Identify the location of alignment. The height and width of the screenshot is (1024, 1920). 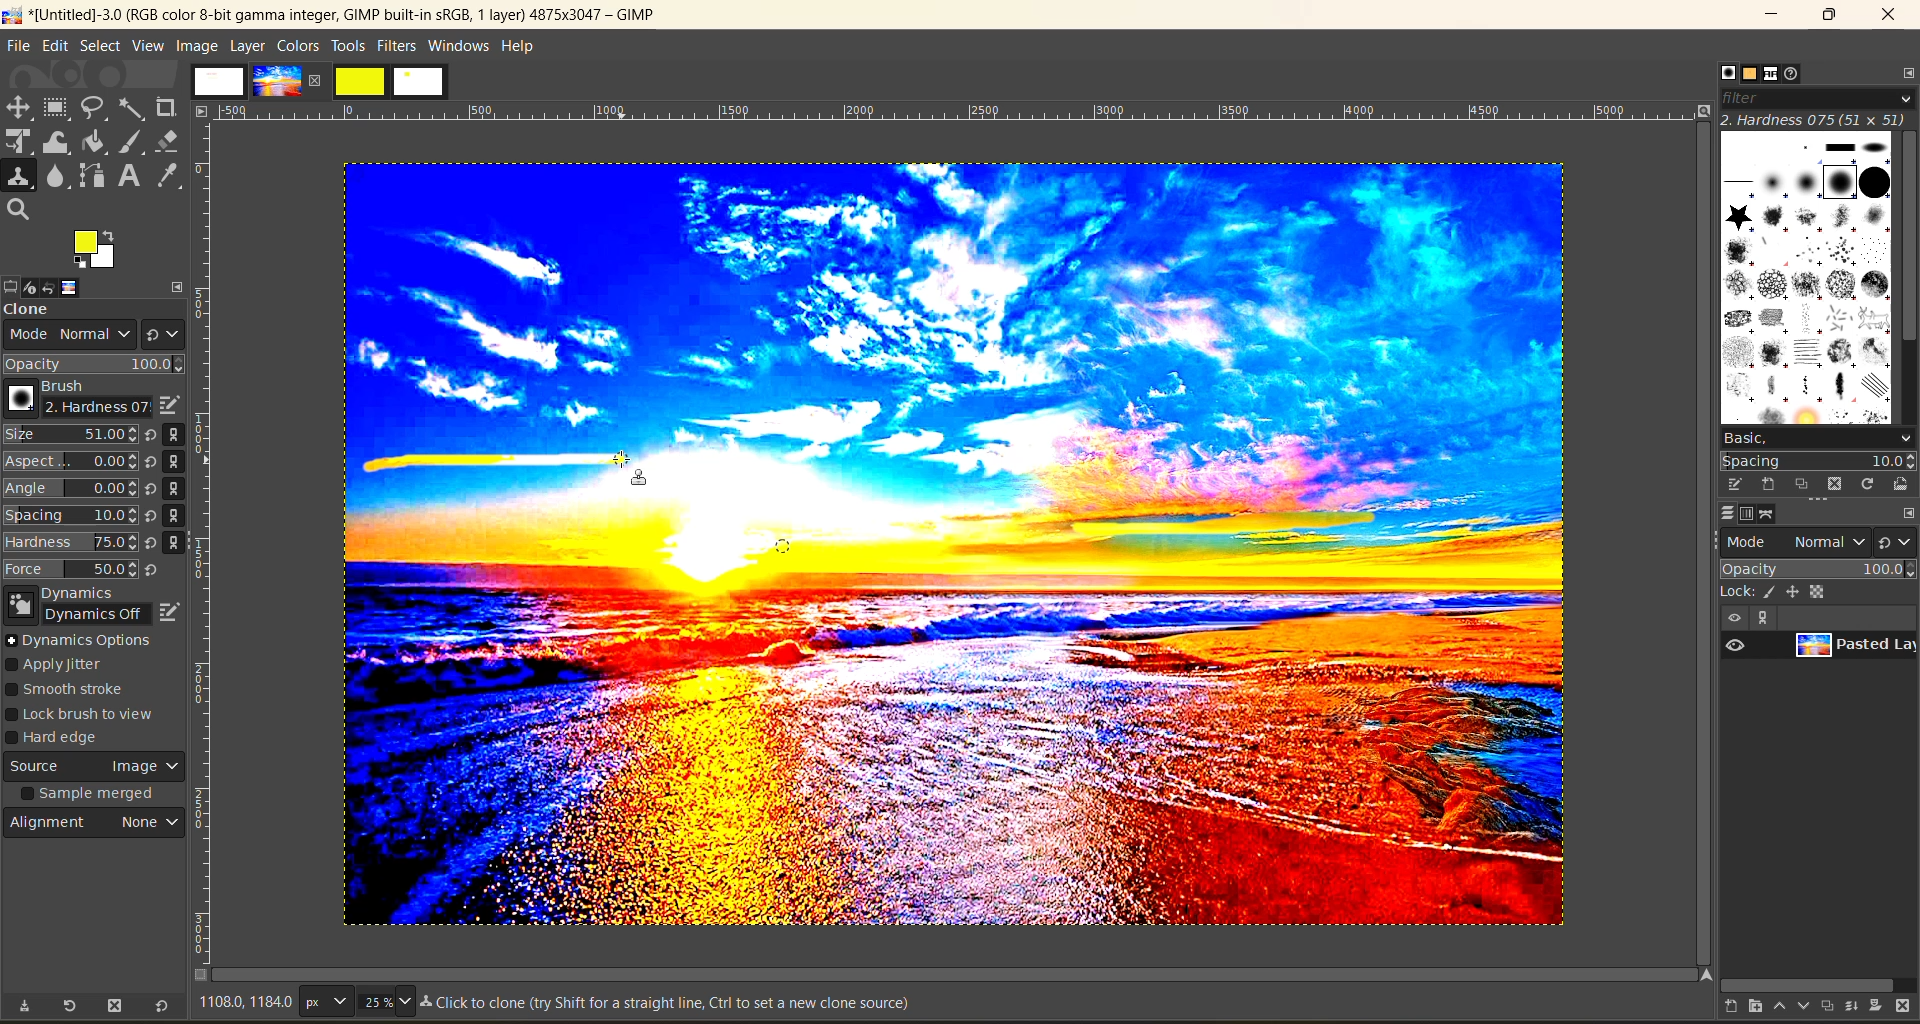
(97, 827).